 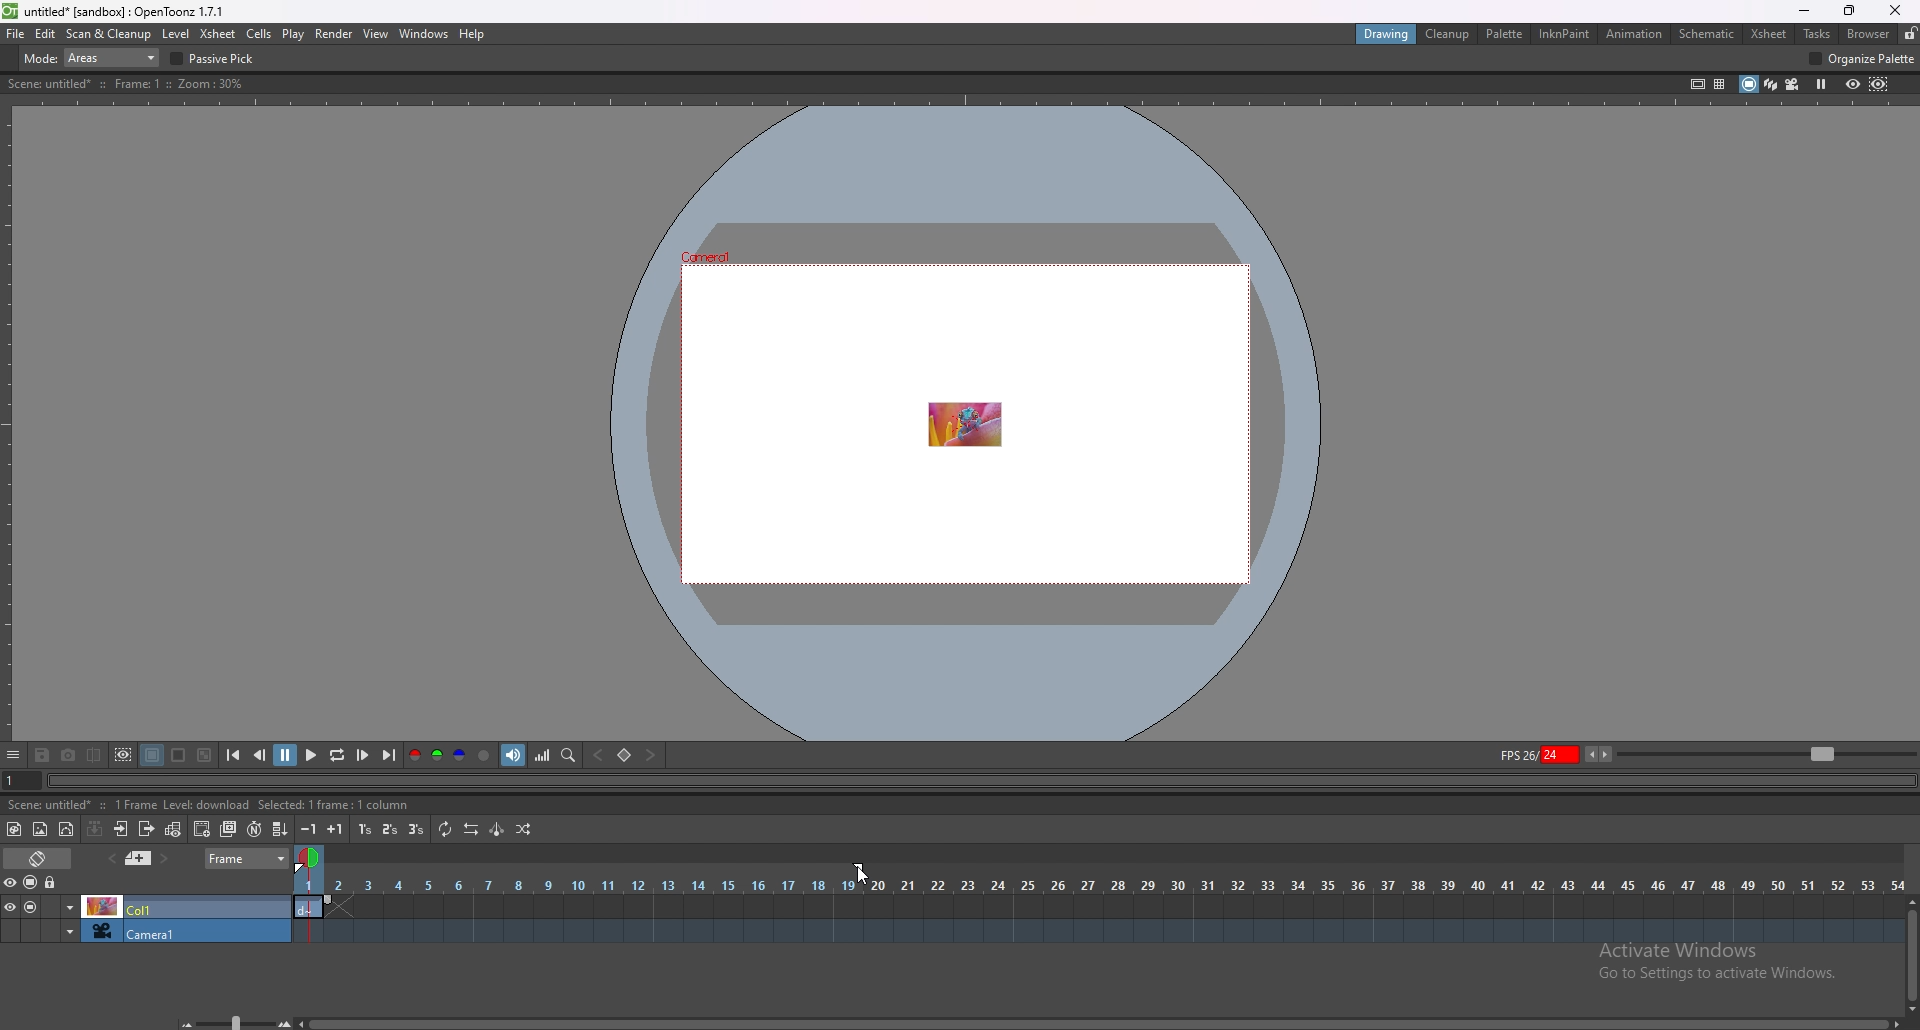 I want to click on freeze, so click(x=1822, y=85).